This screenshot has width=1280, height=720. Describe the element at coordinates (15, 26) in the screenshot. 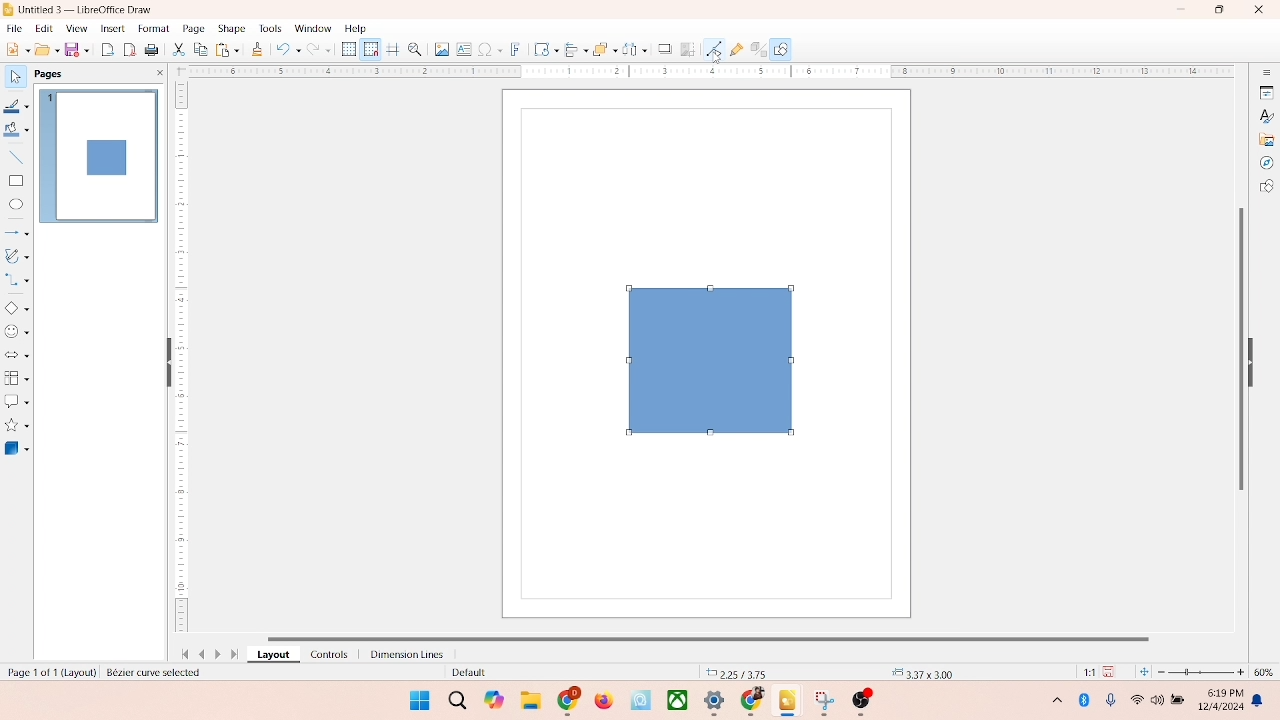

I see `file` at that location.